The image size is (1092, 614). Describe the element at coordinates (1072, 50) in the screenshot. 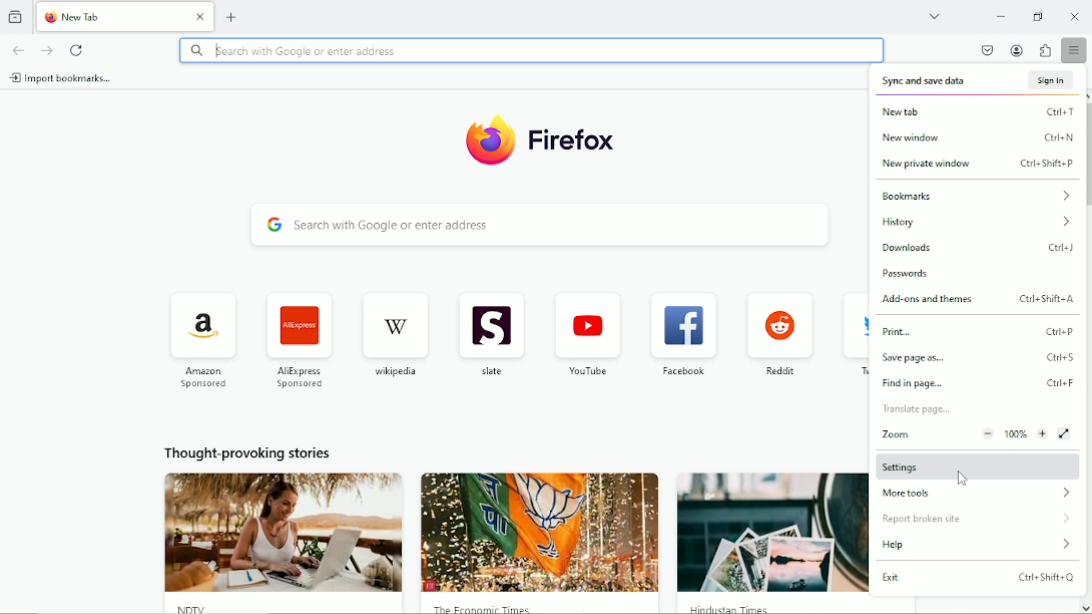

I see `open application menu` at that location.